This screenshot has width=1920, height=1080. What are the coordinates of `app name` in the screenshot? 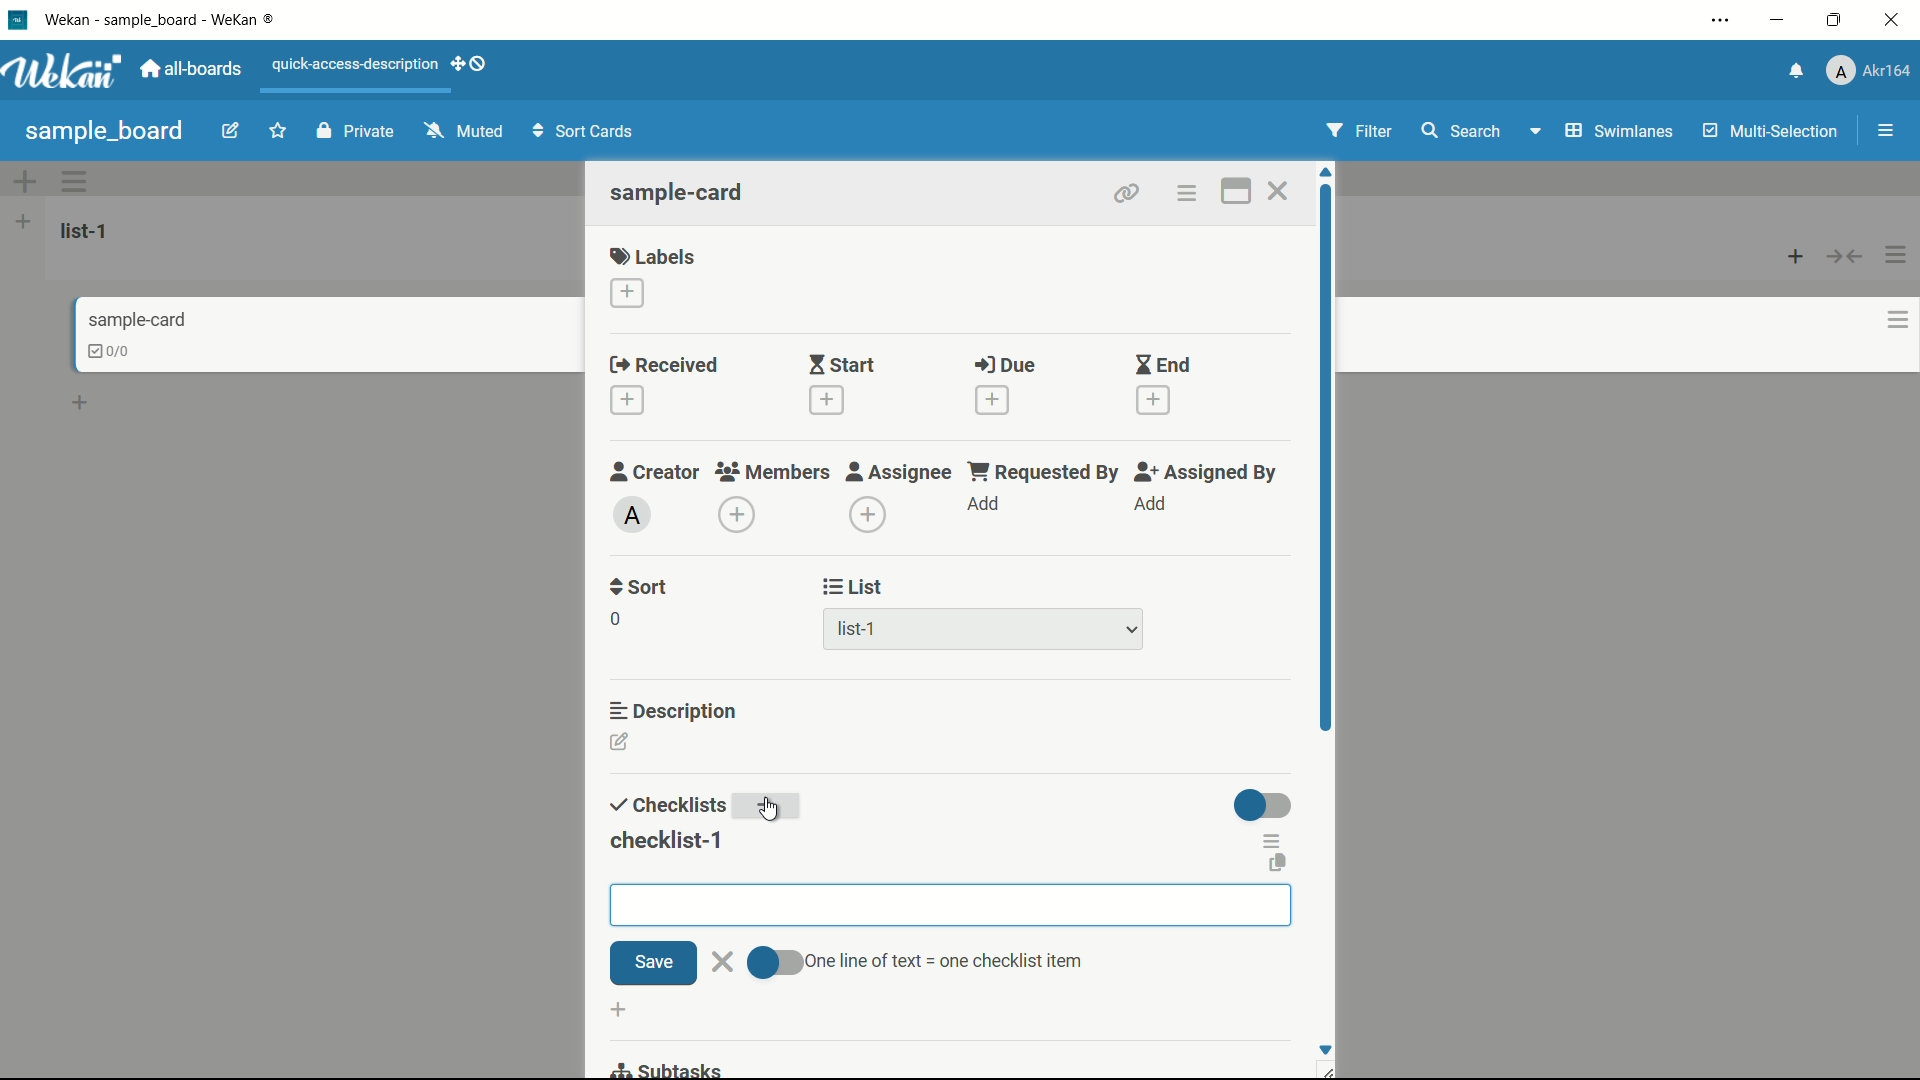 It's located at (163, 19).